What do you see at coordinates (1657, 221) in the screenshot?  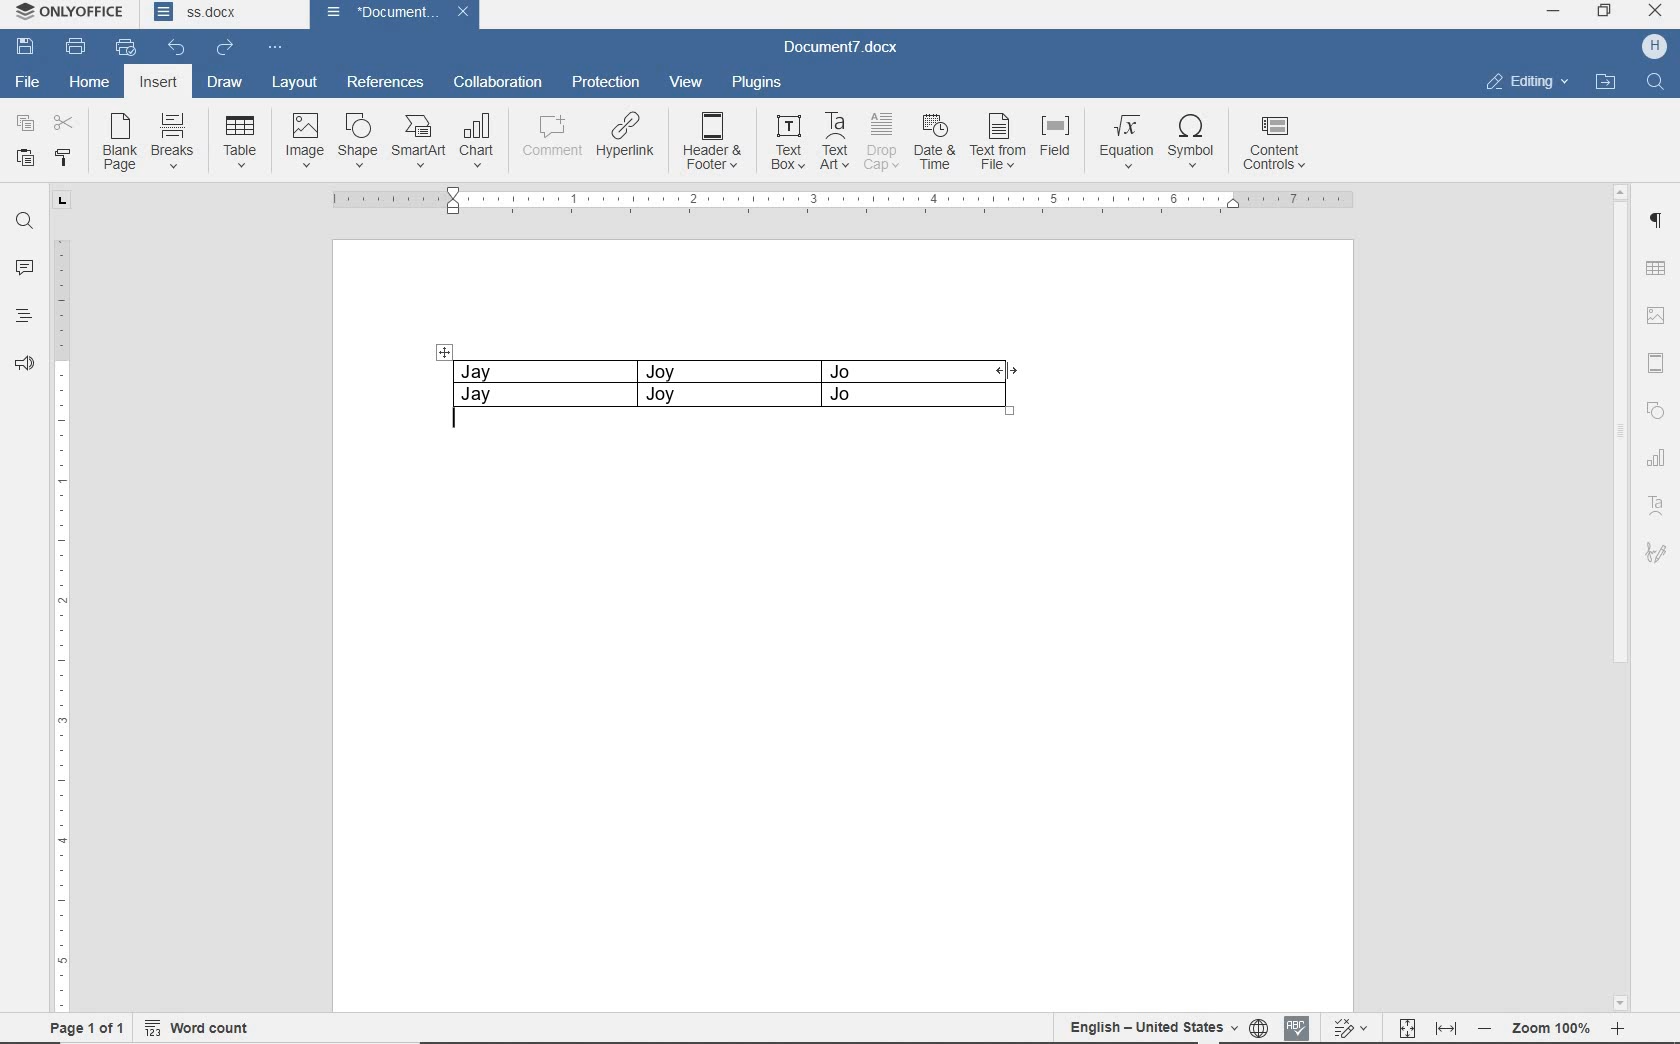 I see `PARAGRAPH SETTINGS` at bounding box center [1657, 221].